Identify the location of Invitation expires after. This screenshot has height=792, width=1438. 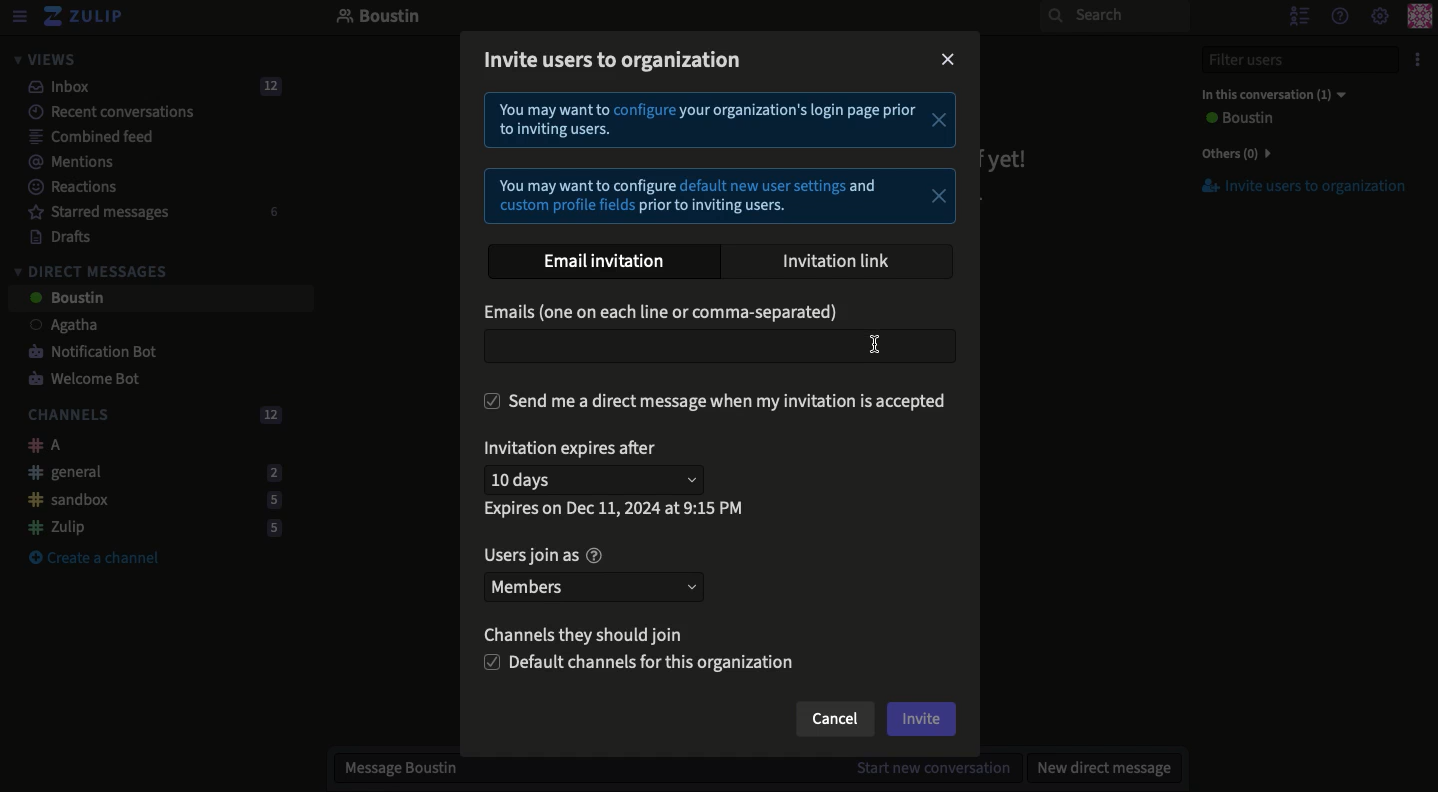
(575, 451).